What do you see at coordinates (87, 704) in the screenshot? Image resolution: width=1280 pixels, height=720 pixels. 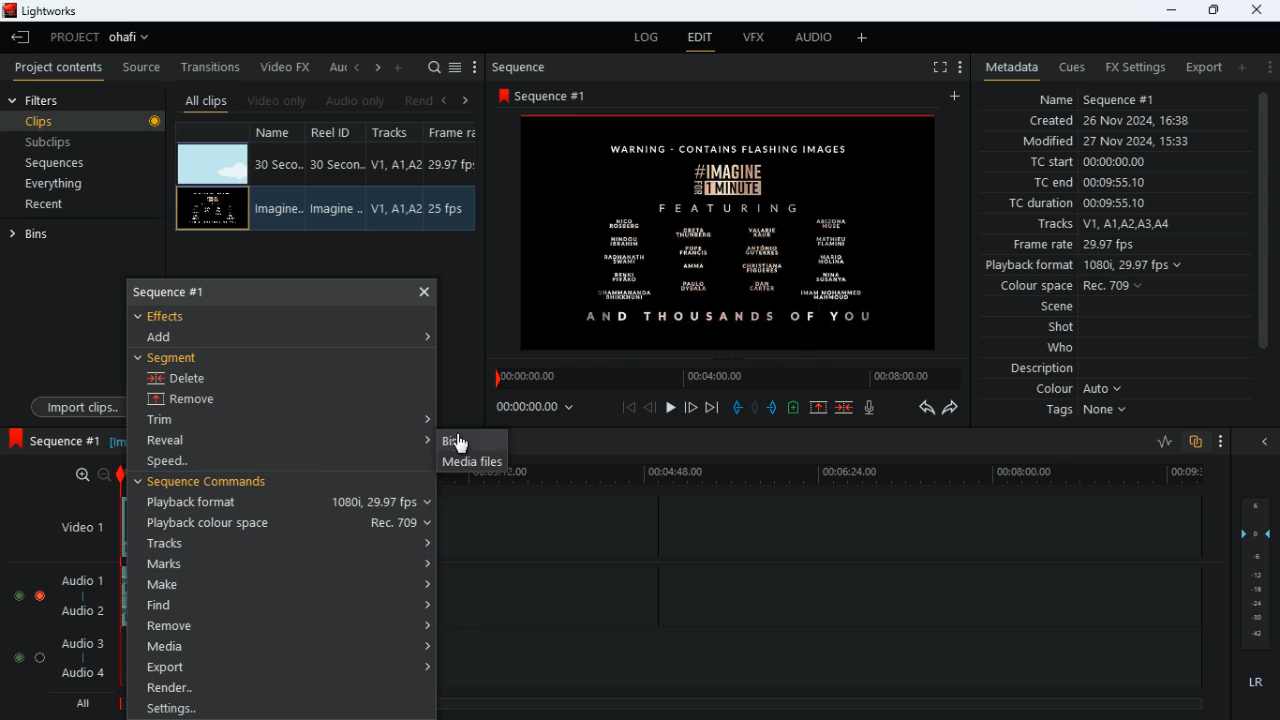 I see `all` at bounding box center [87, 704].